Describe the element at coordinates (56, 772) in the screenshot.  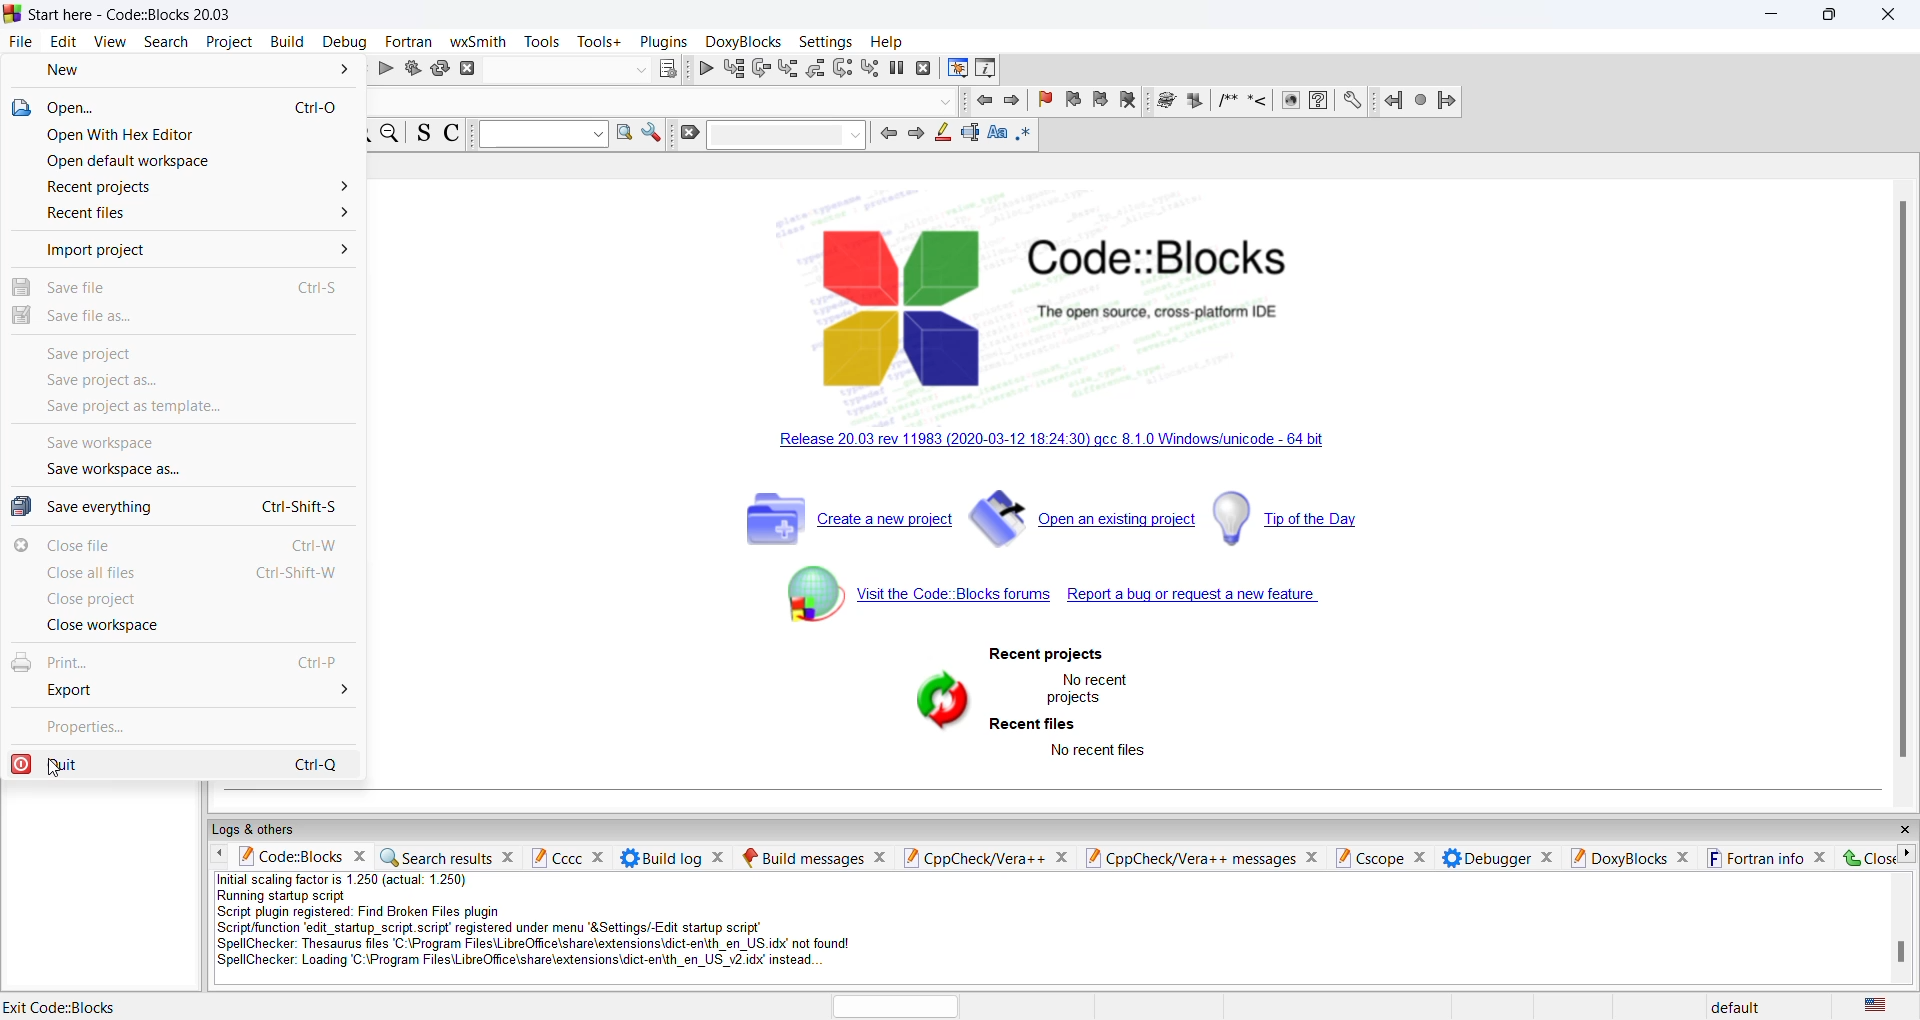
I see `cursor` at that location.